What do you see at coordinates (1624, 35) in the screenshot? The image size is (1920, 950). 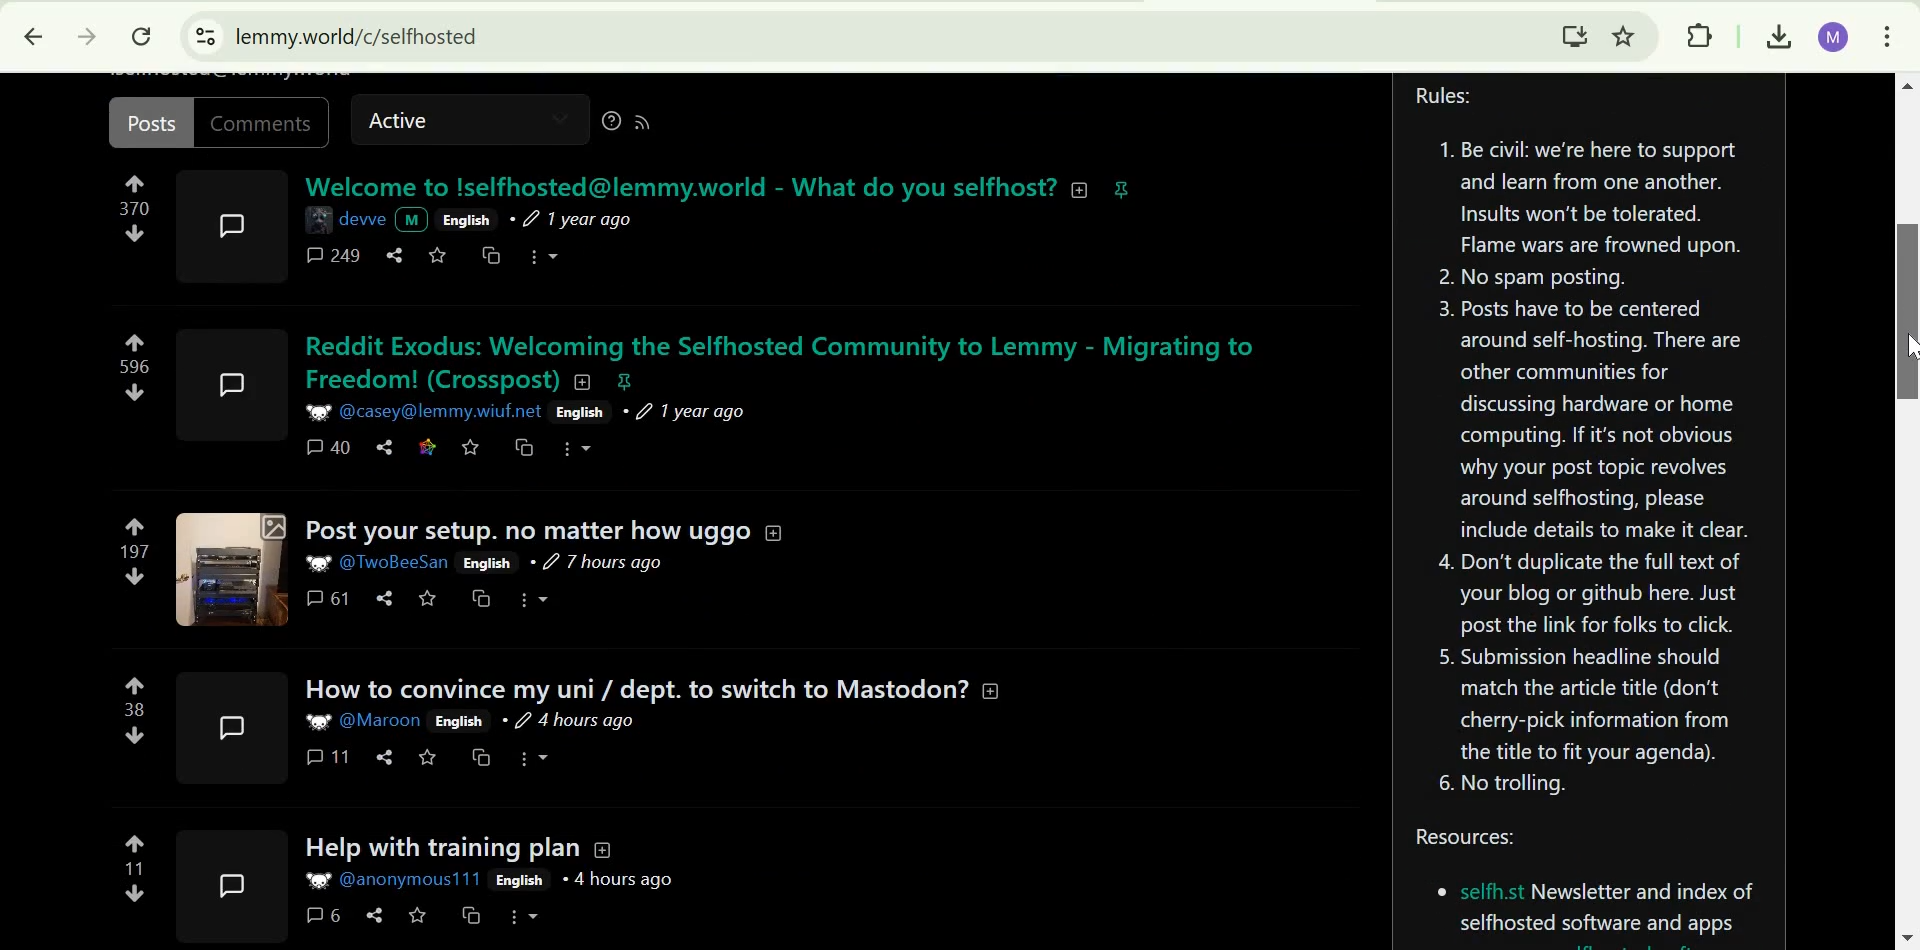 I see `Bookmark this tab` at bounding box center [1624, 35].